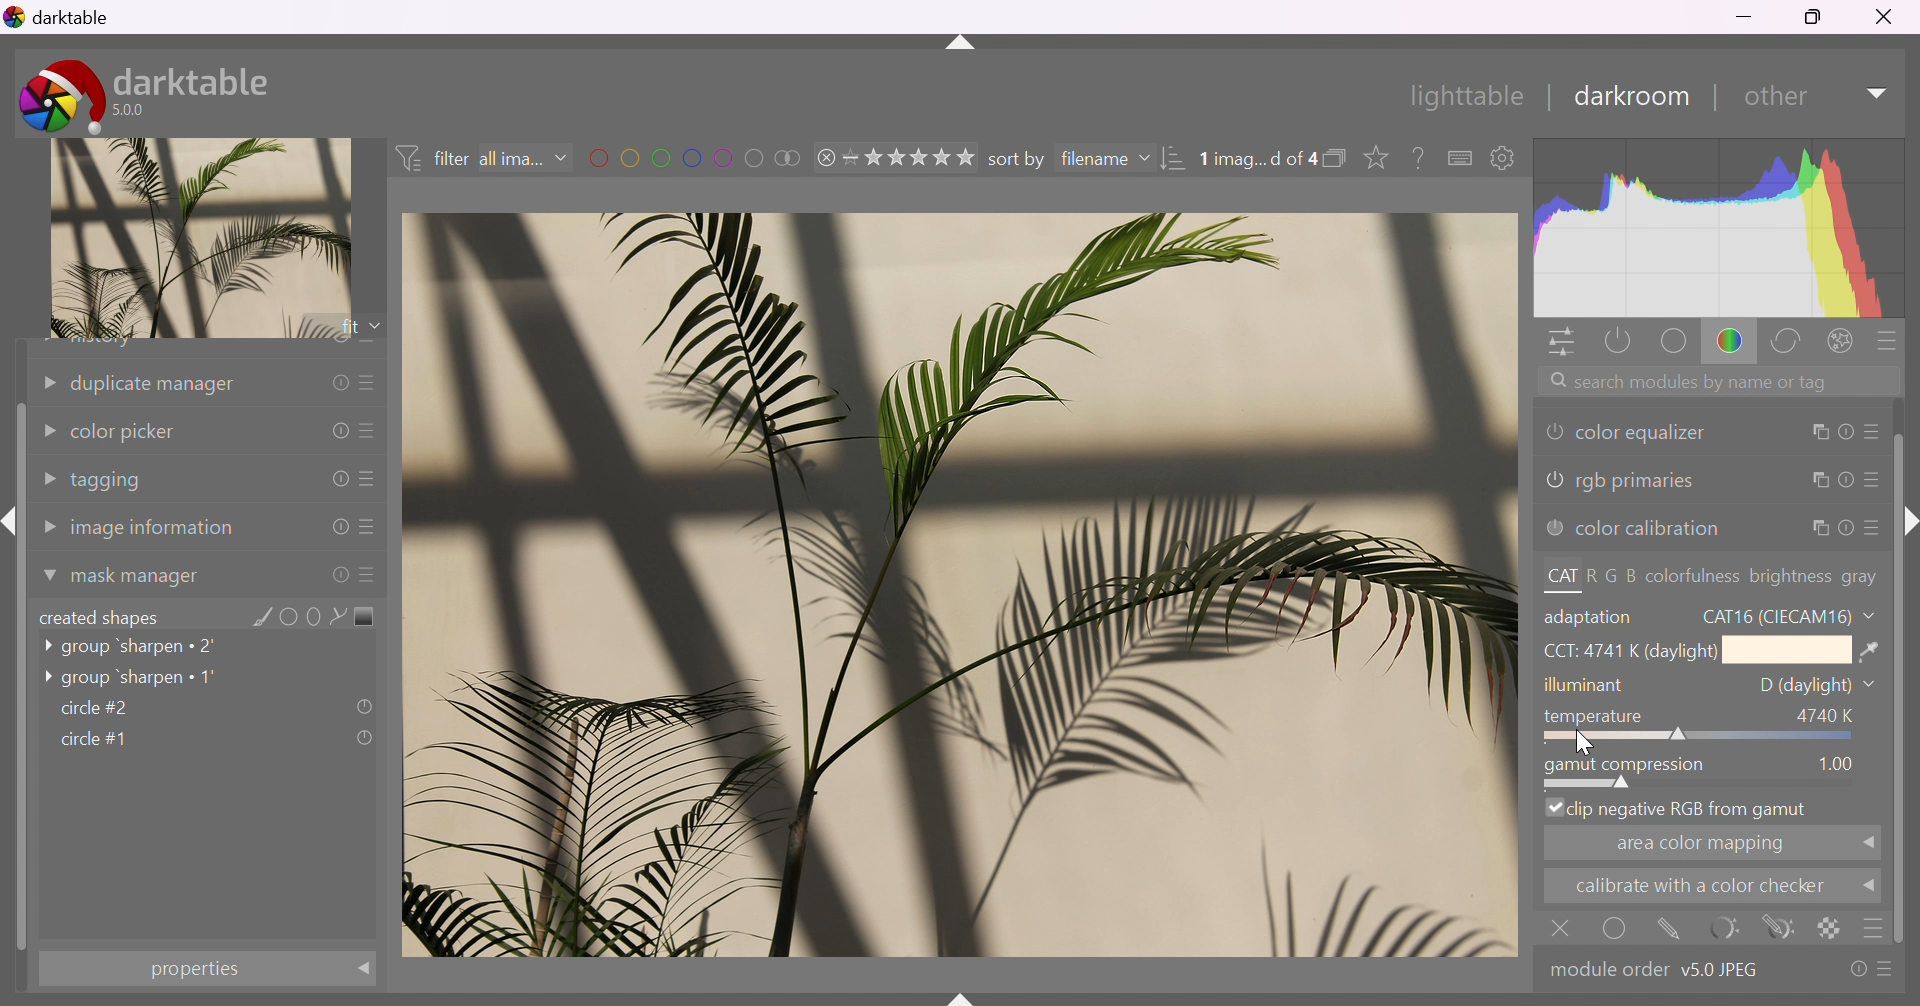  Describe the element at coordinates (207, 433) in the screenshot. I see `color picker` at that location.